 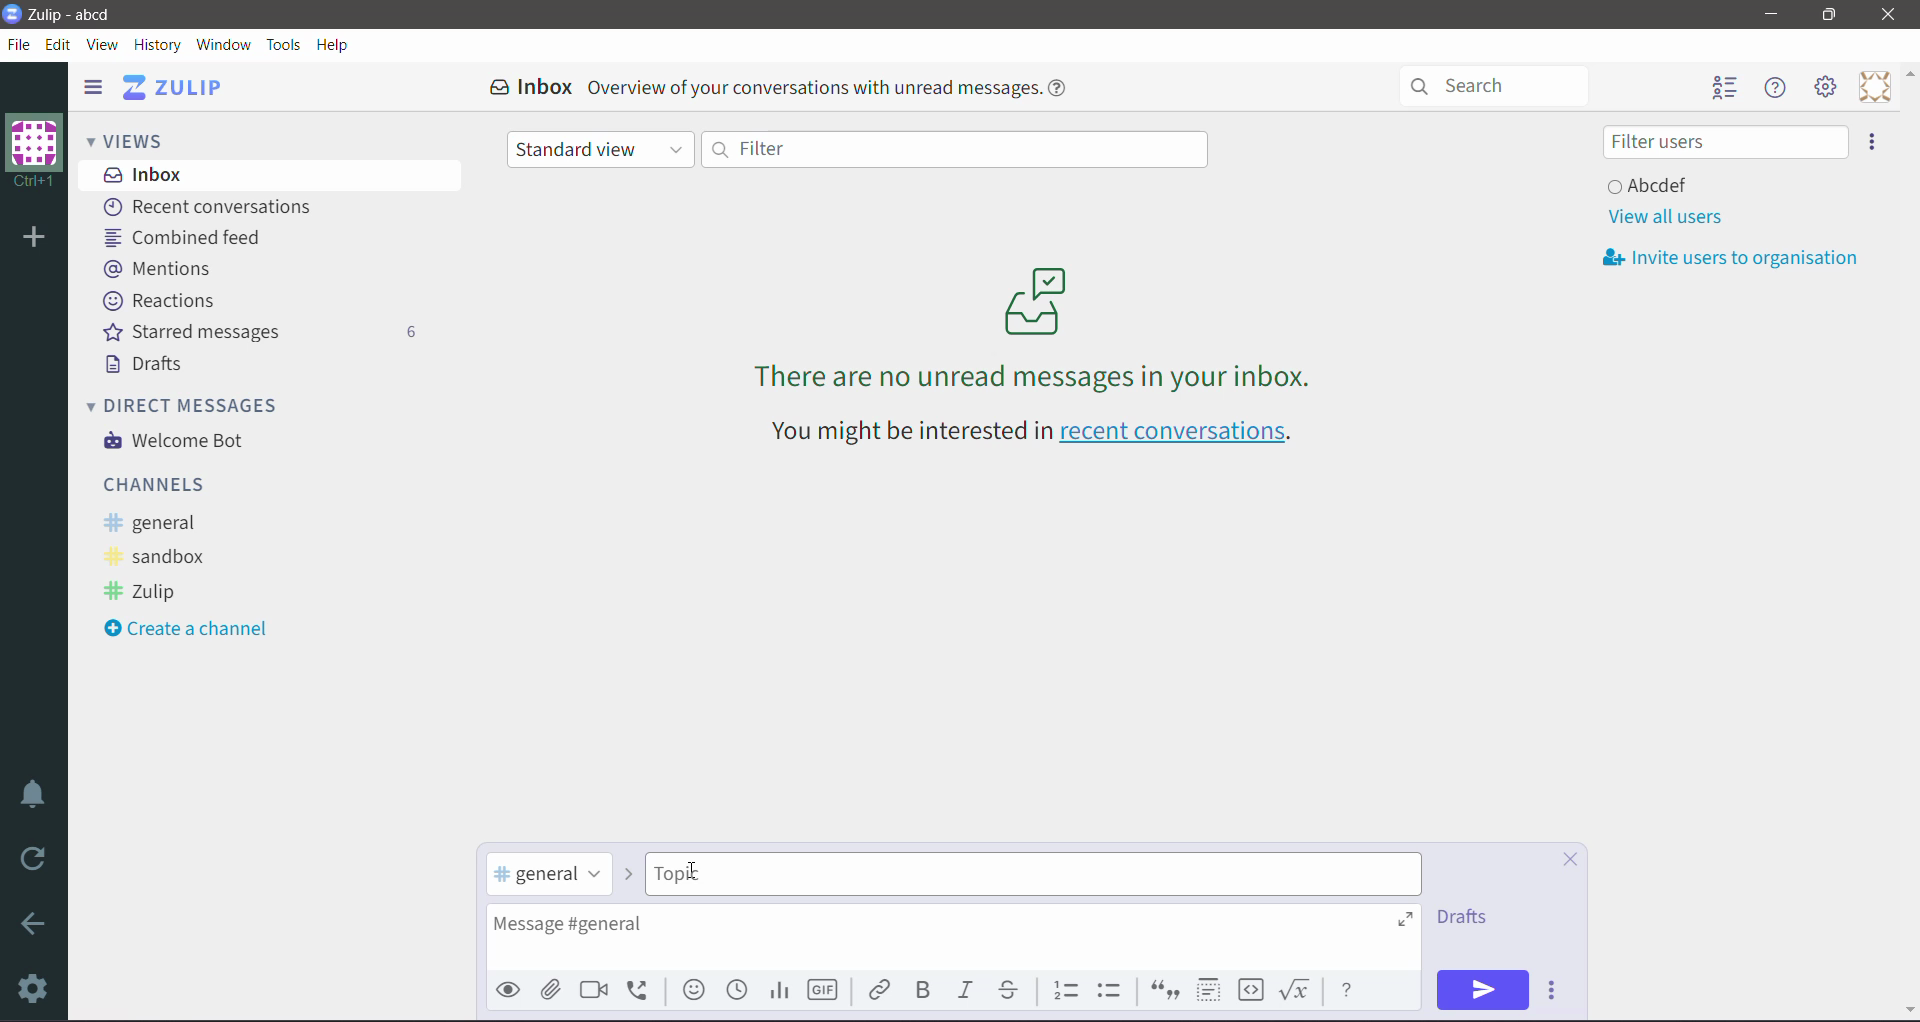 I want to click on Add global time, so click(x=739, y=990).